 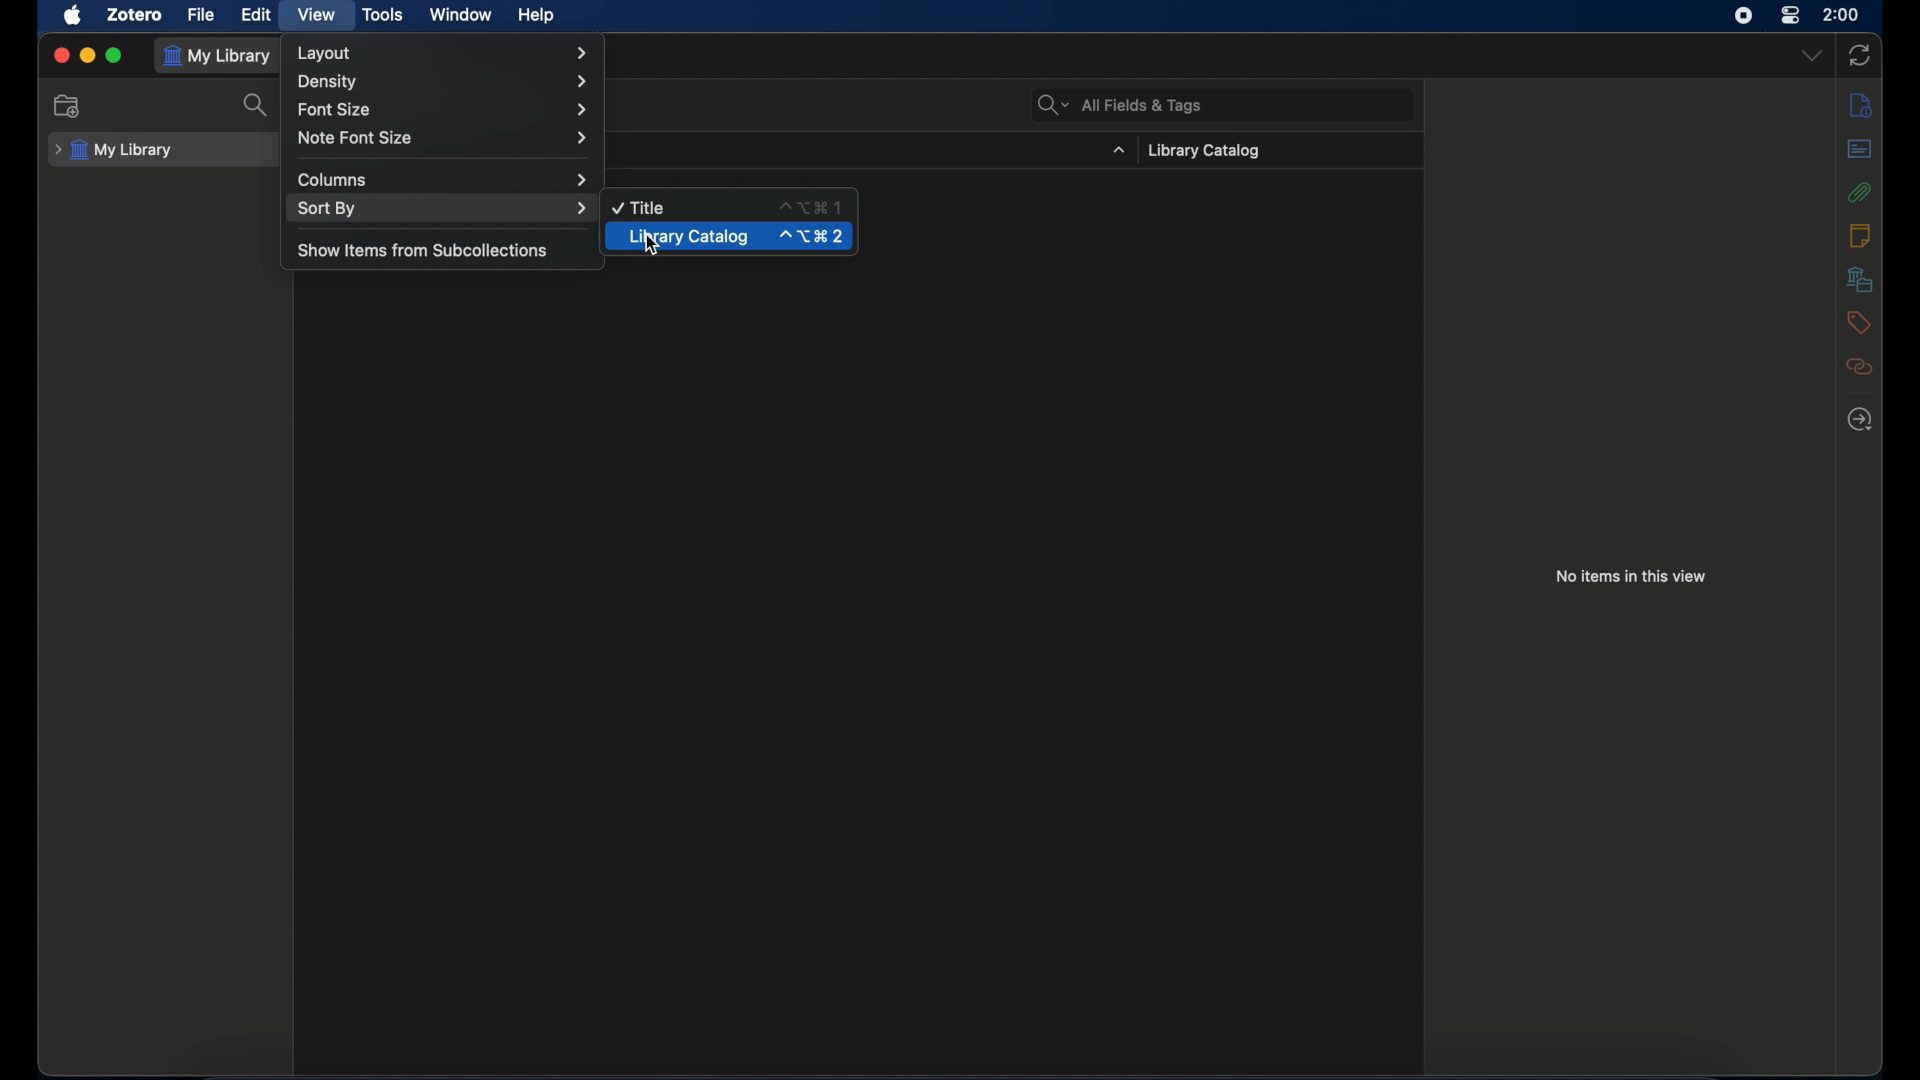 What do you see at coordinates (113, 53) in the screenshot?
I see `maximize` at bounding box center [113, 53].